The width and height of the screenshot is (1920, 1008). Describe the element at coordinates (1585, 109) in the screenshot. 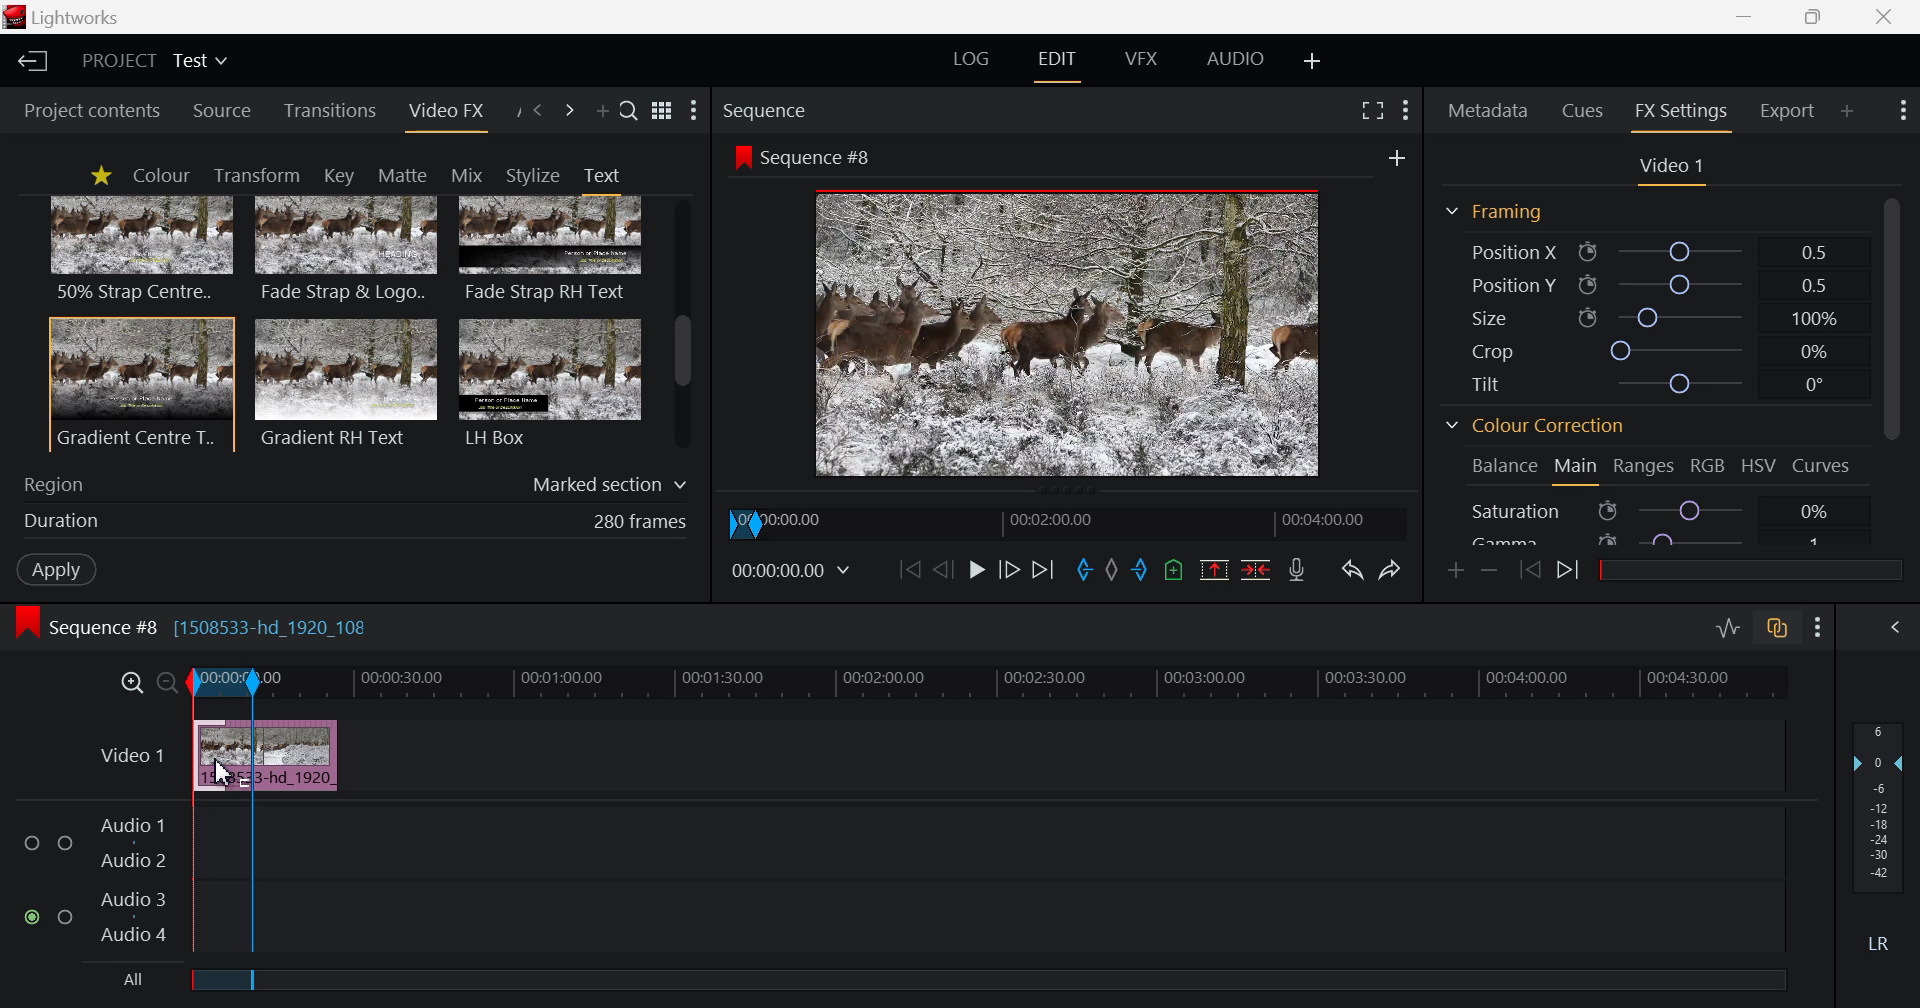

I see `Cues` at that location.